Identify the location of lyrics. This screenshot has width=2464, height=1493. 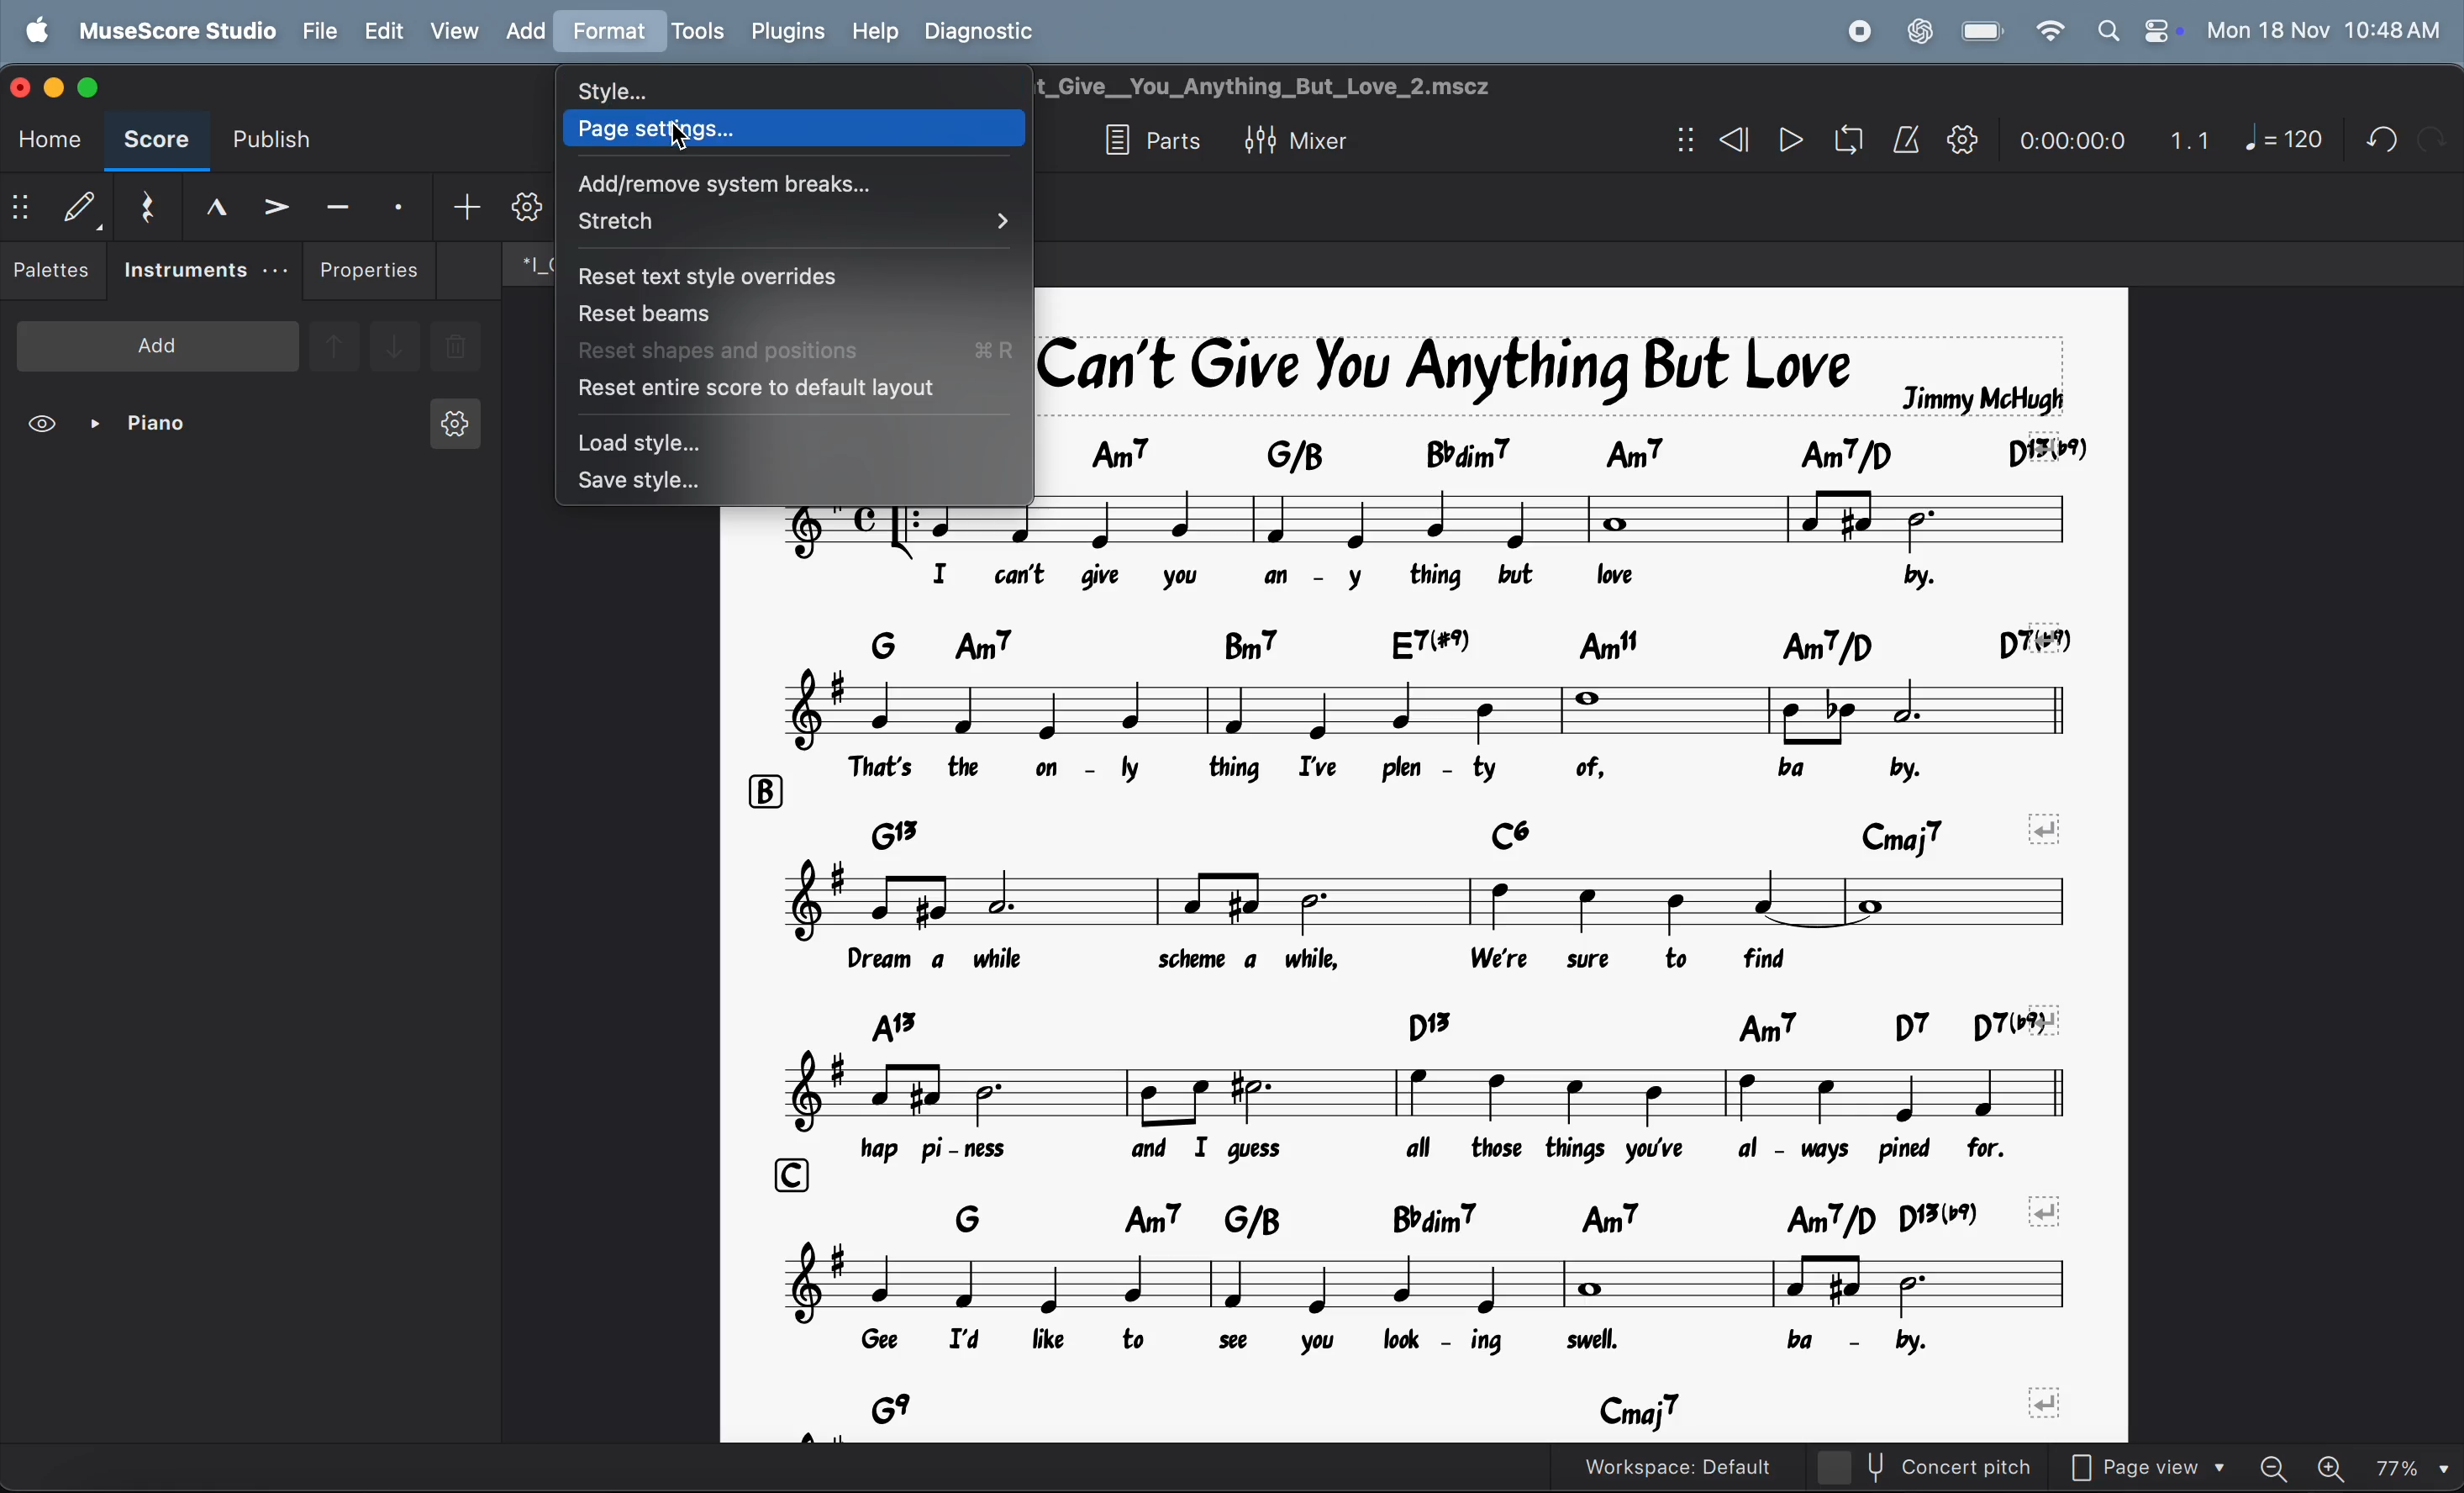
(1459, 1149).